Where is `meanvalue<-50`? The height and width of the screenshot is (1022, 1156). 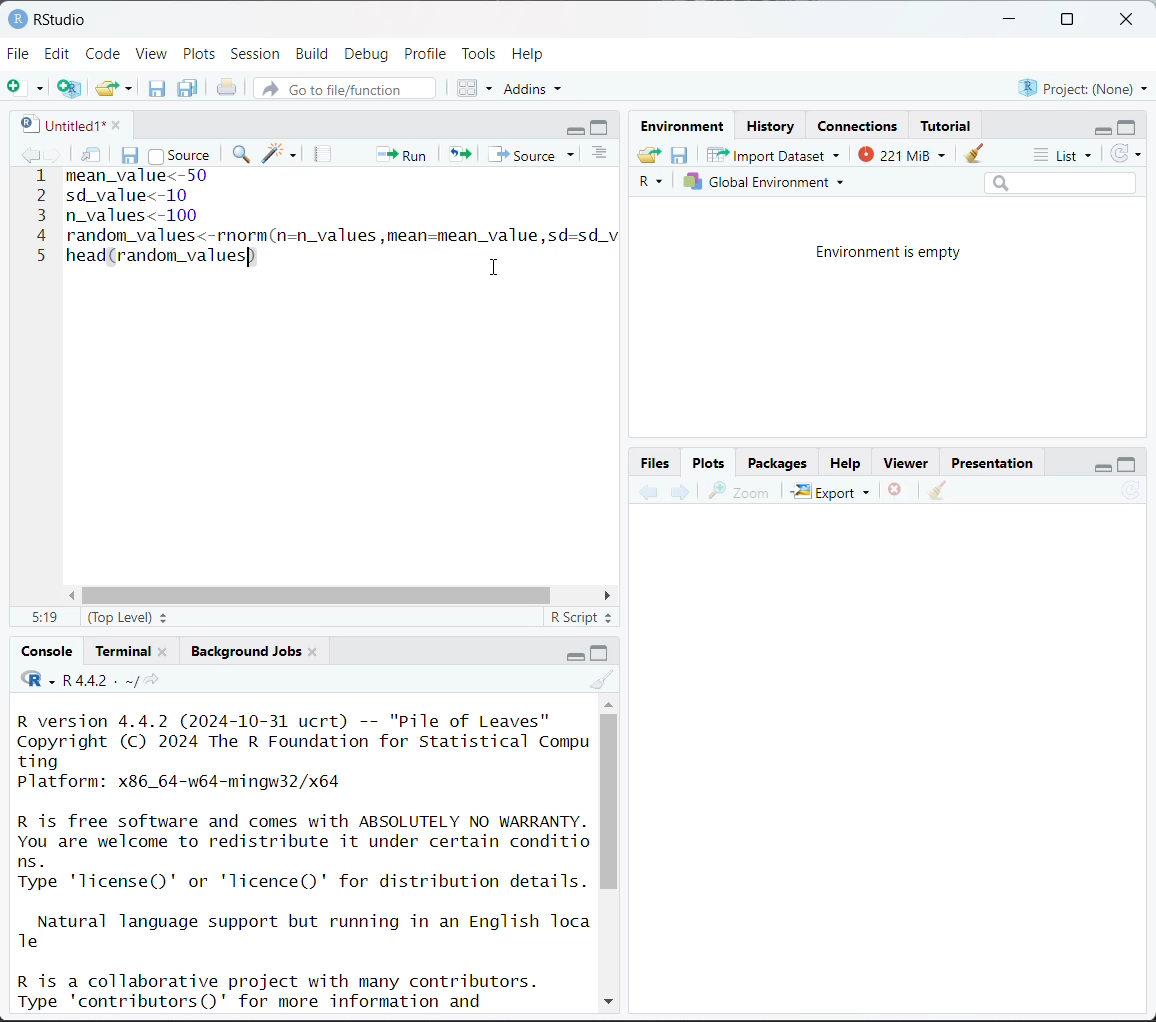 meanvalue<-50 is located at coordinates (141, 177).